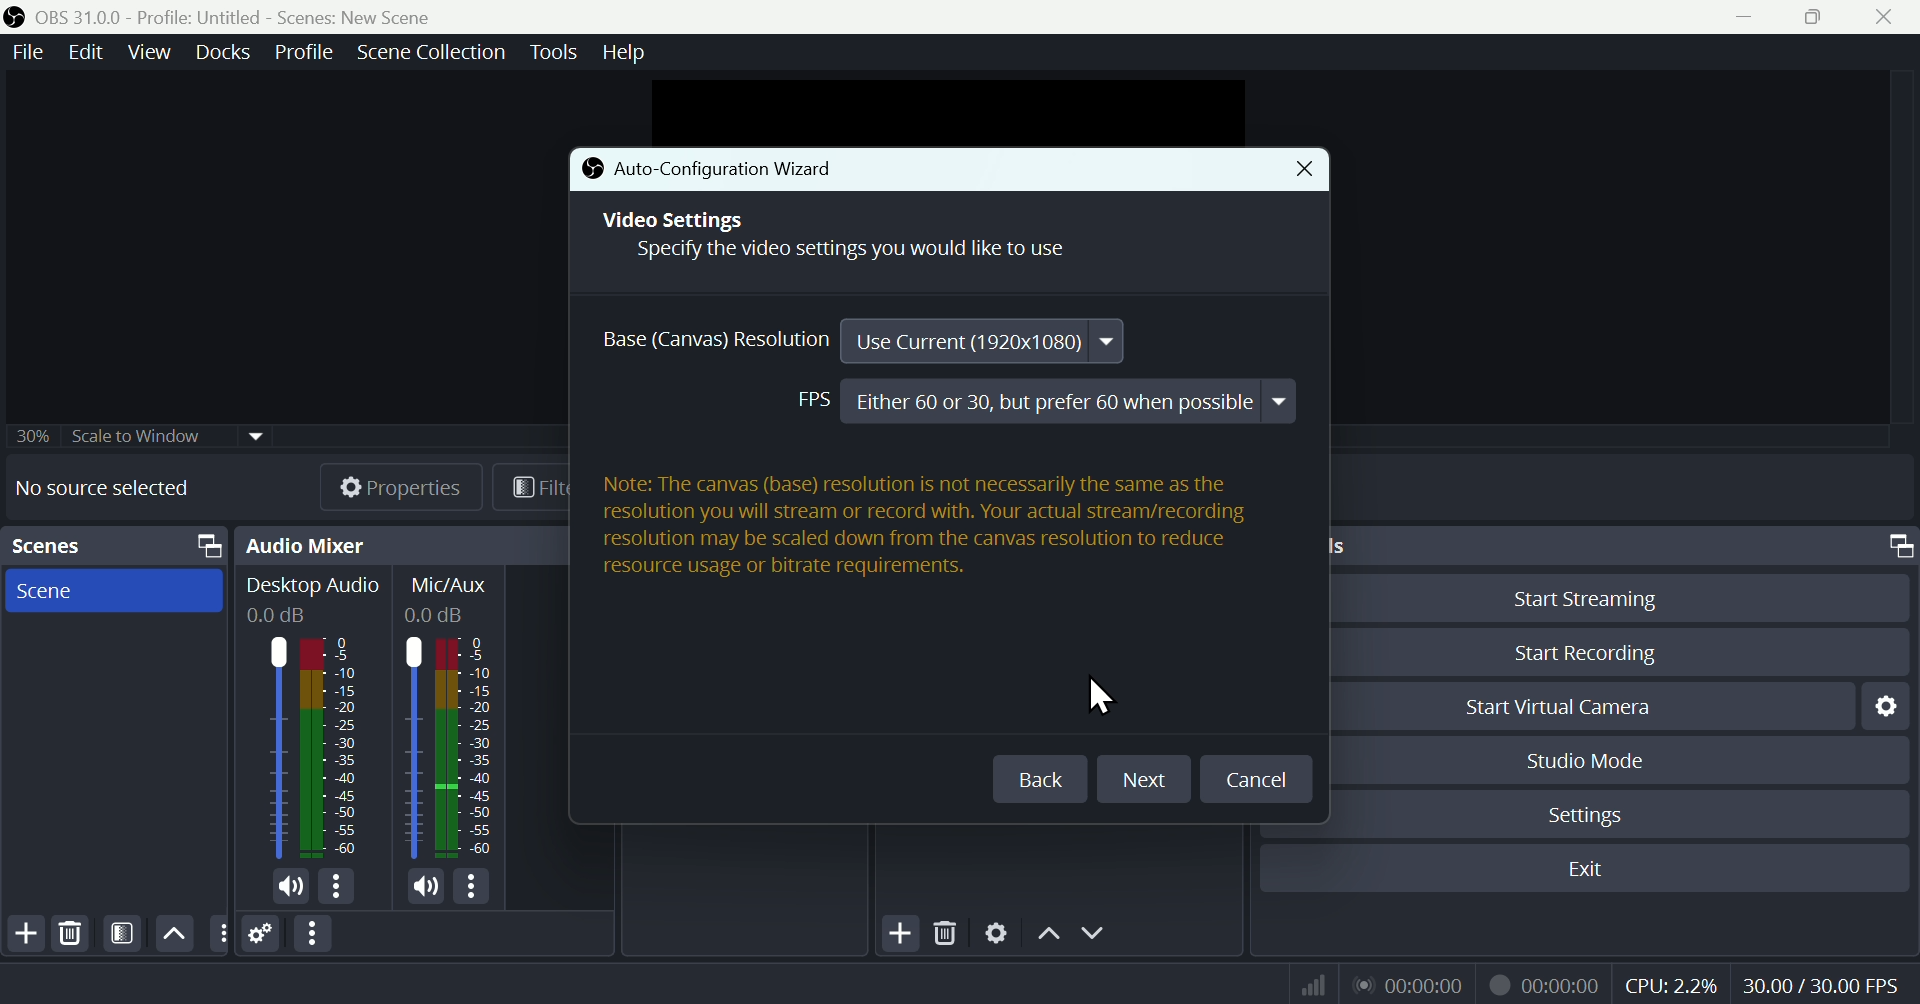 This screenshot has height=1004, width=1920. I want to click on Signal, so click(1306, 984).